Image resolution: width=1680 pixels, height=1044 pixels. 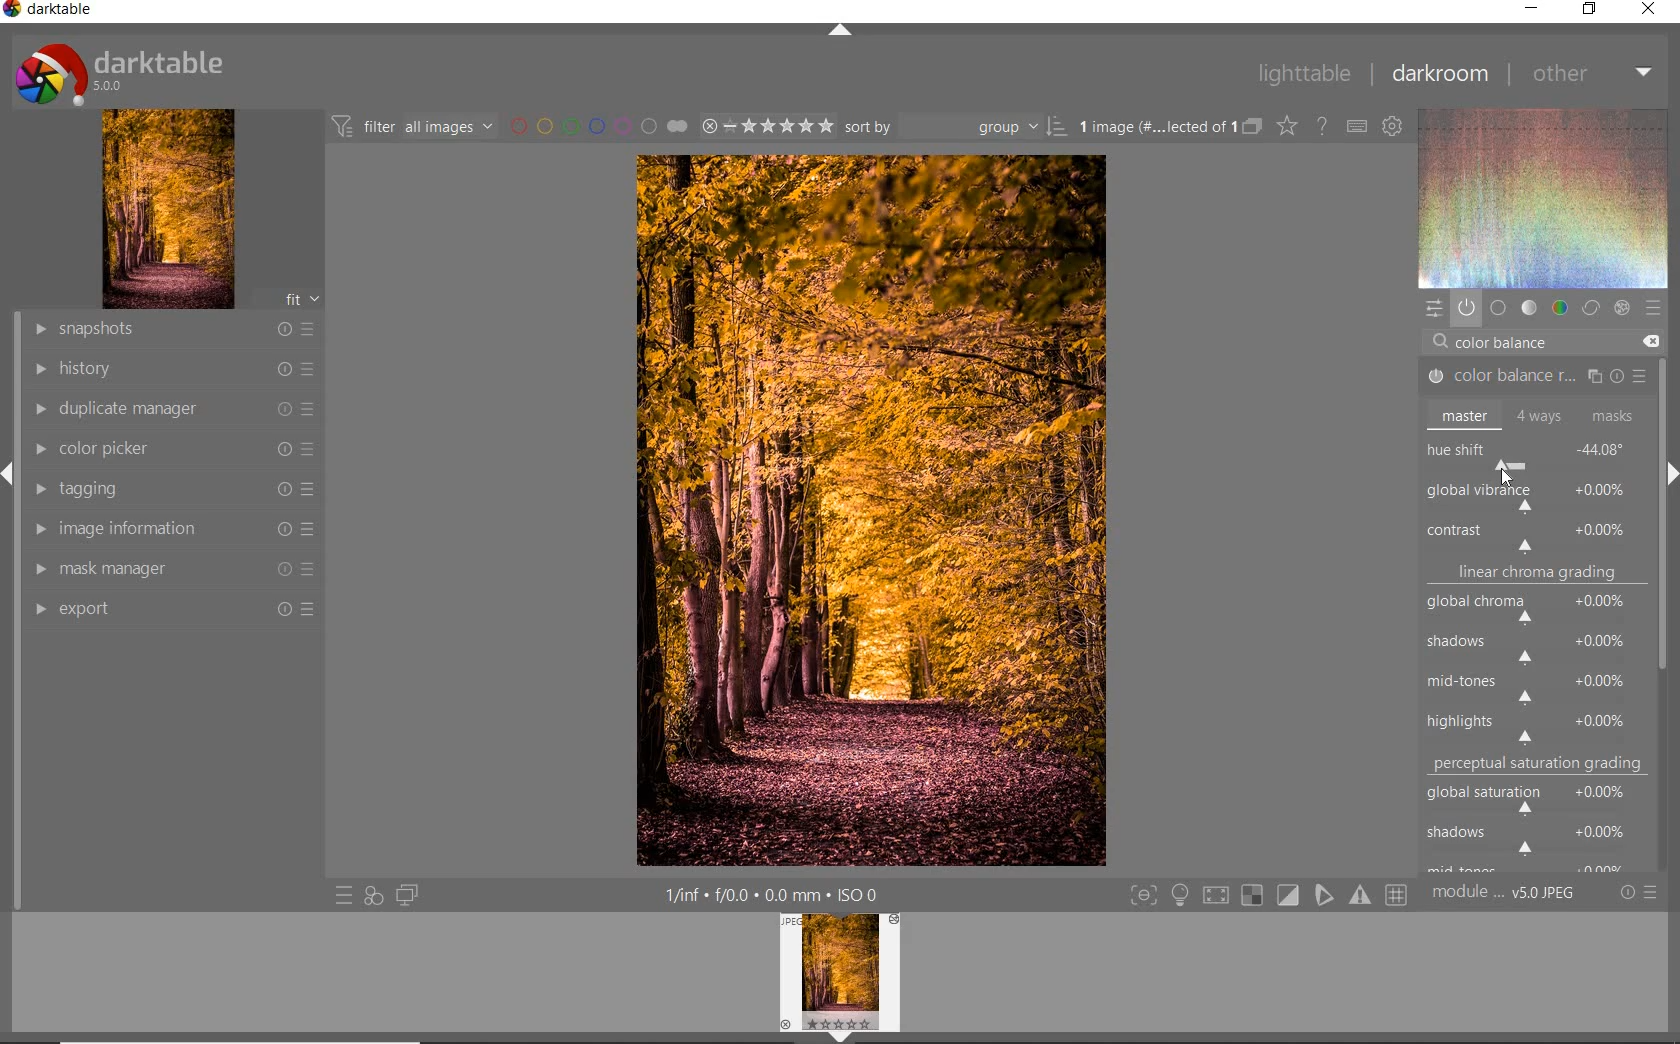 What do you see at coordinates (955, 127) in the screenshot?
I see `sort` at bounding box center [955, 127].